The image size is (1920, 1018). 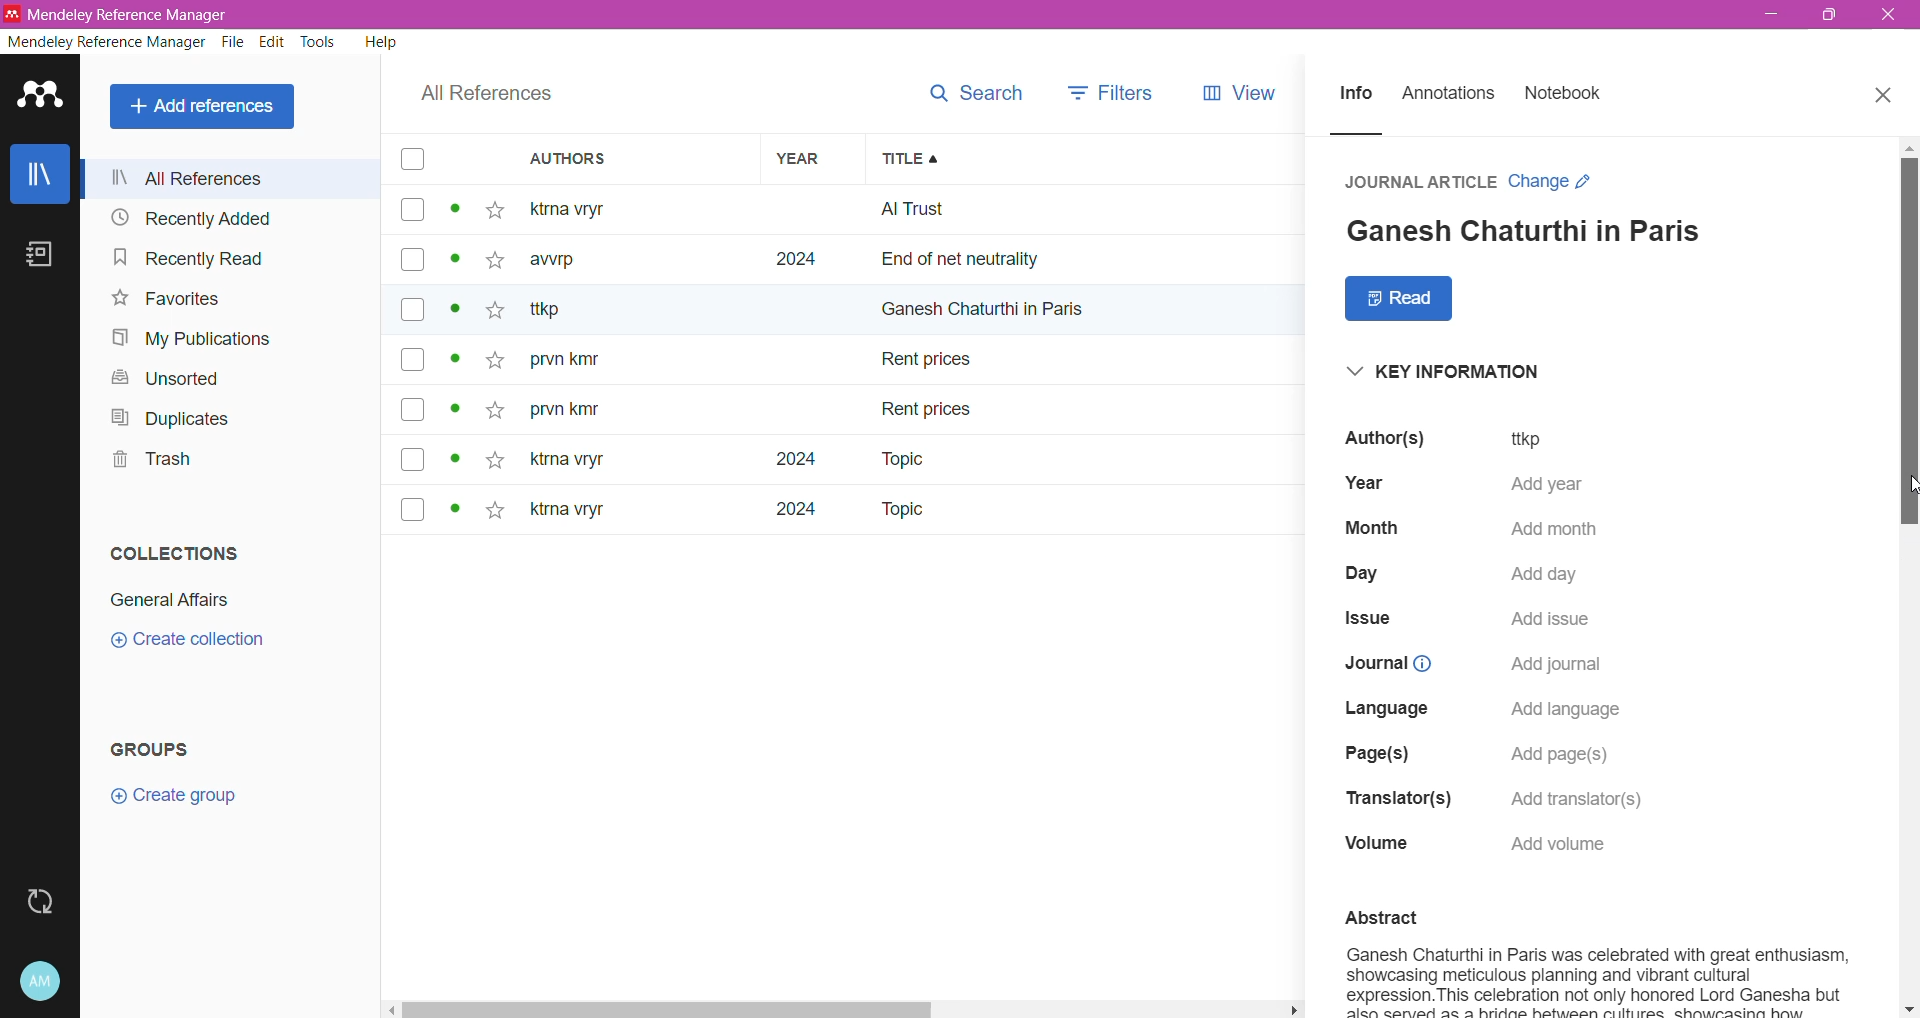 What do you see at coordinates (200, 340) in the screenshot?
I see `My Publications` at bounding box center [200, 340].